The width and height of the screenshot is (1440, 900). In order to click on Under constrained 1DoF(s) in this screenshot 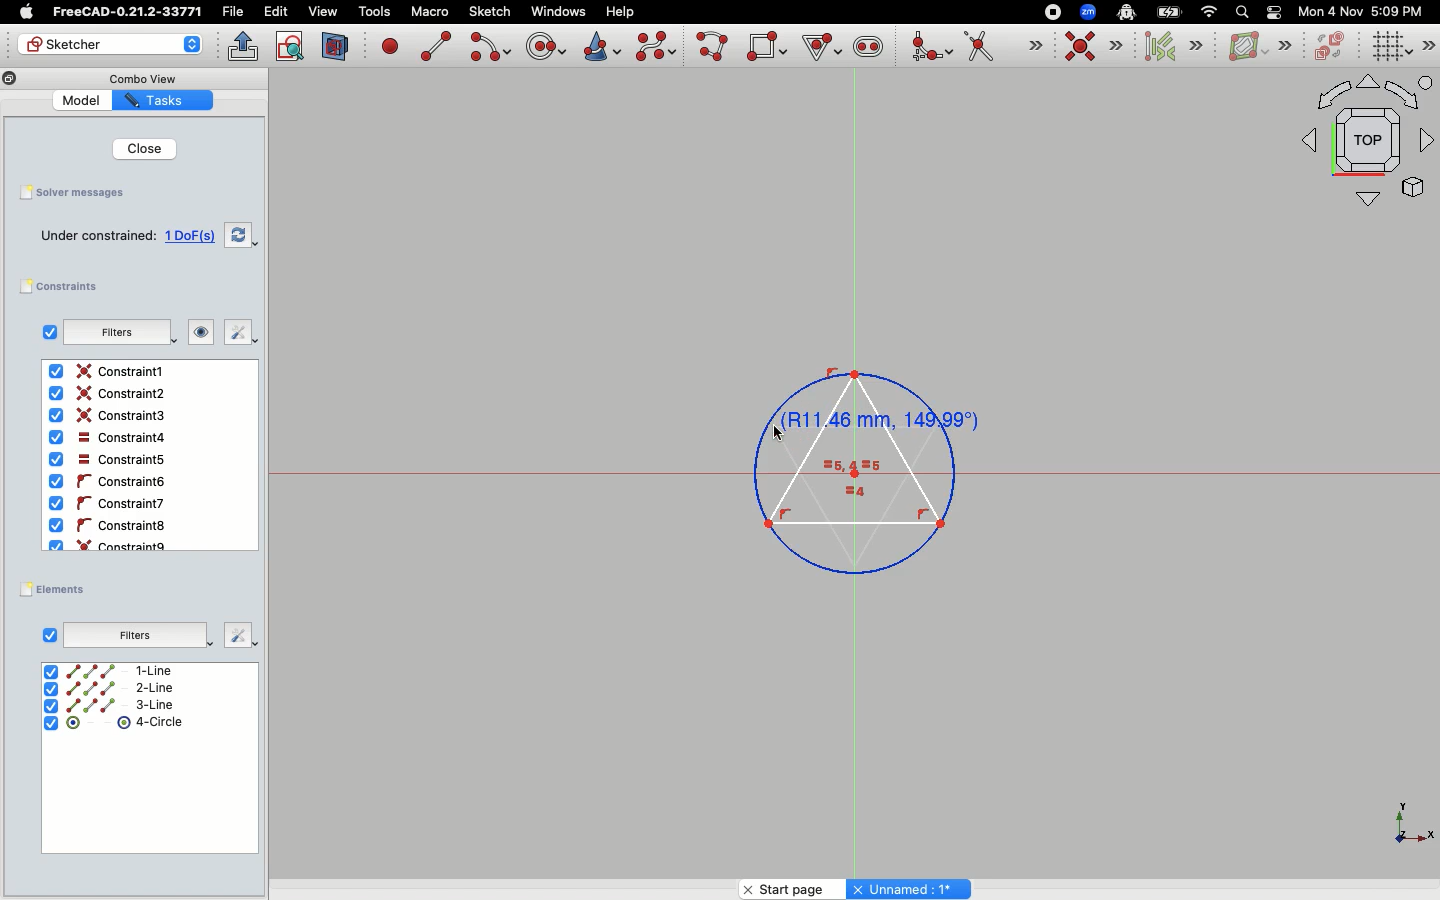, I will do `click(123, 234)`.